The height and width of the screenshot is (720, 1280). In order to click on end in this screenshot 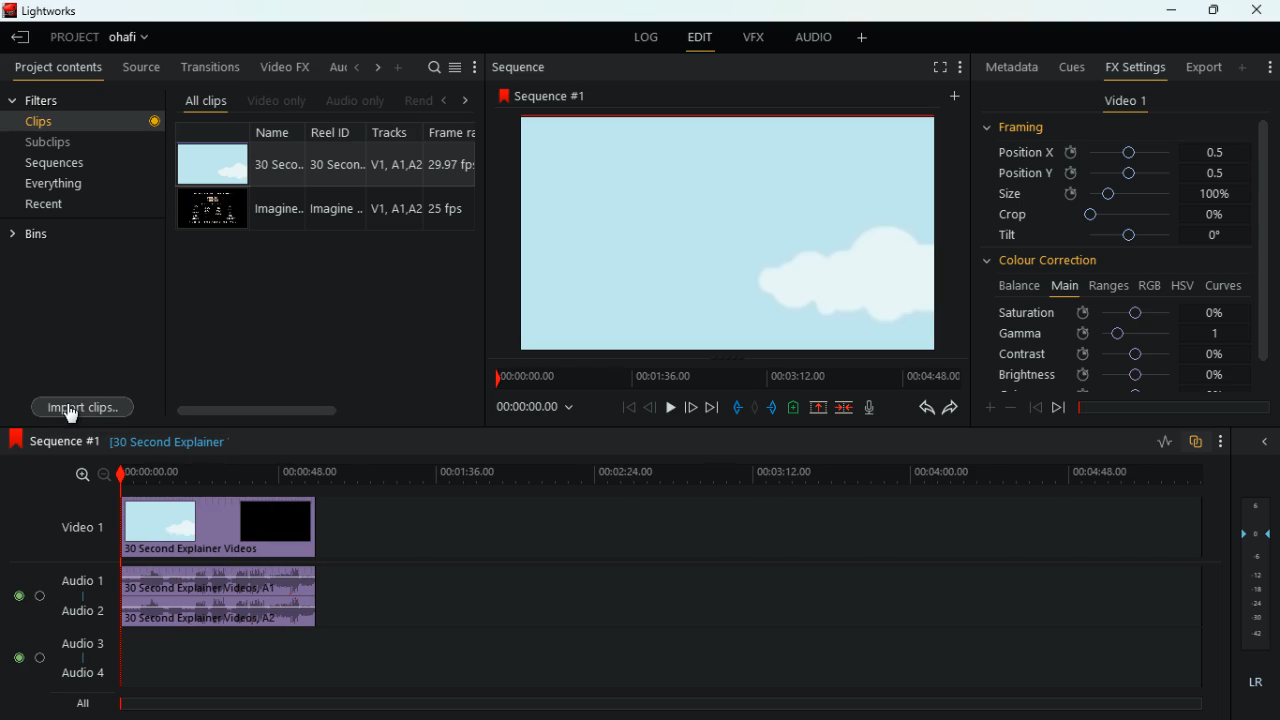, I will do `click(1058, 407)`.